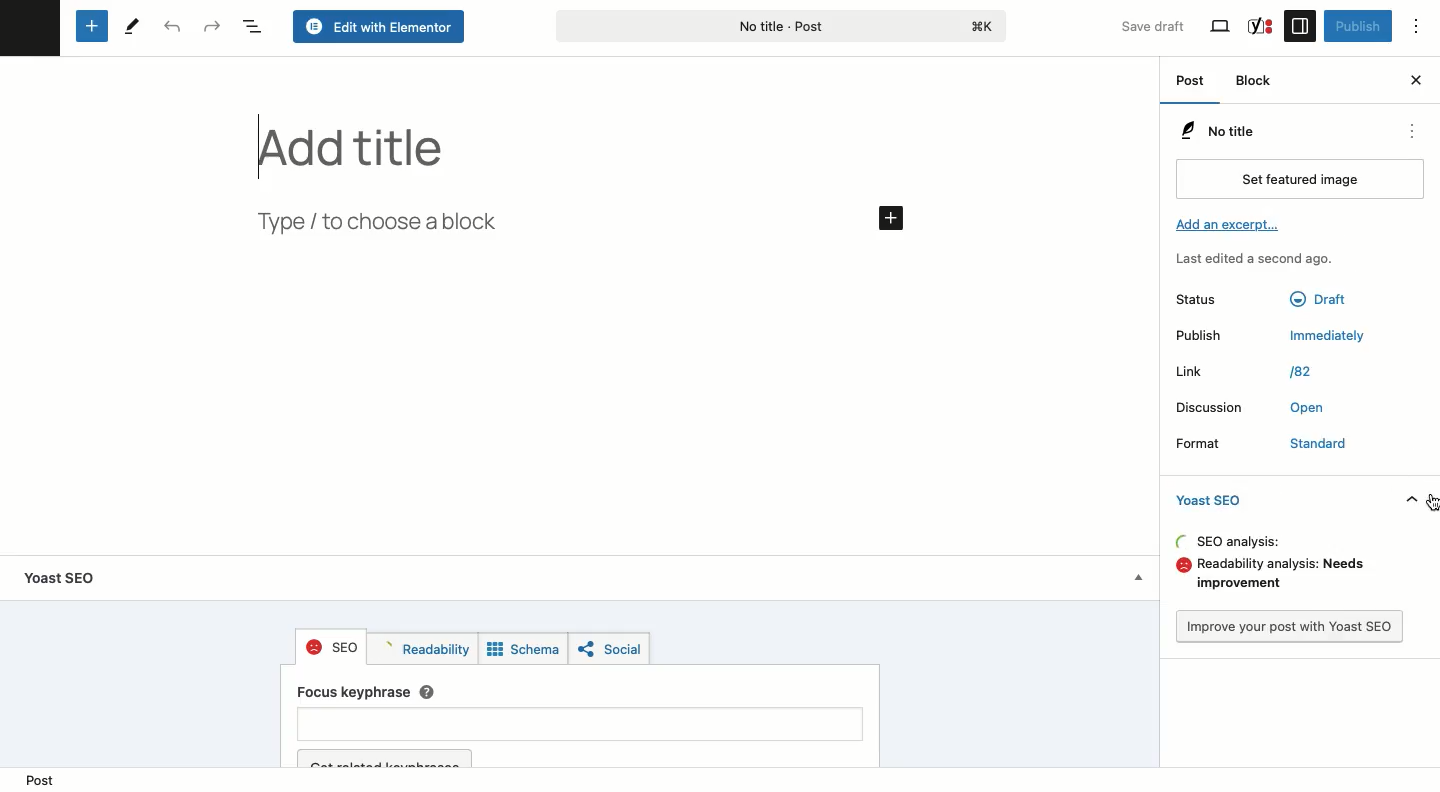  I want to click on Sidebar, so click(1300, 25).